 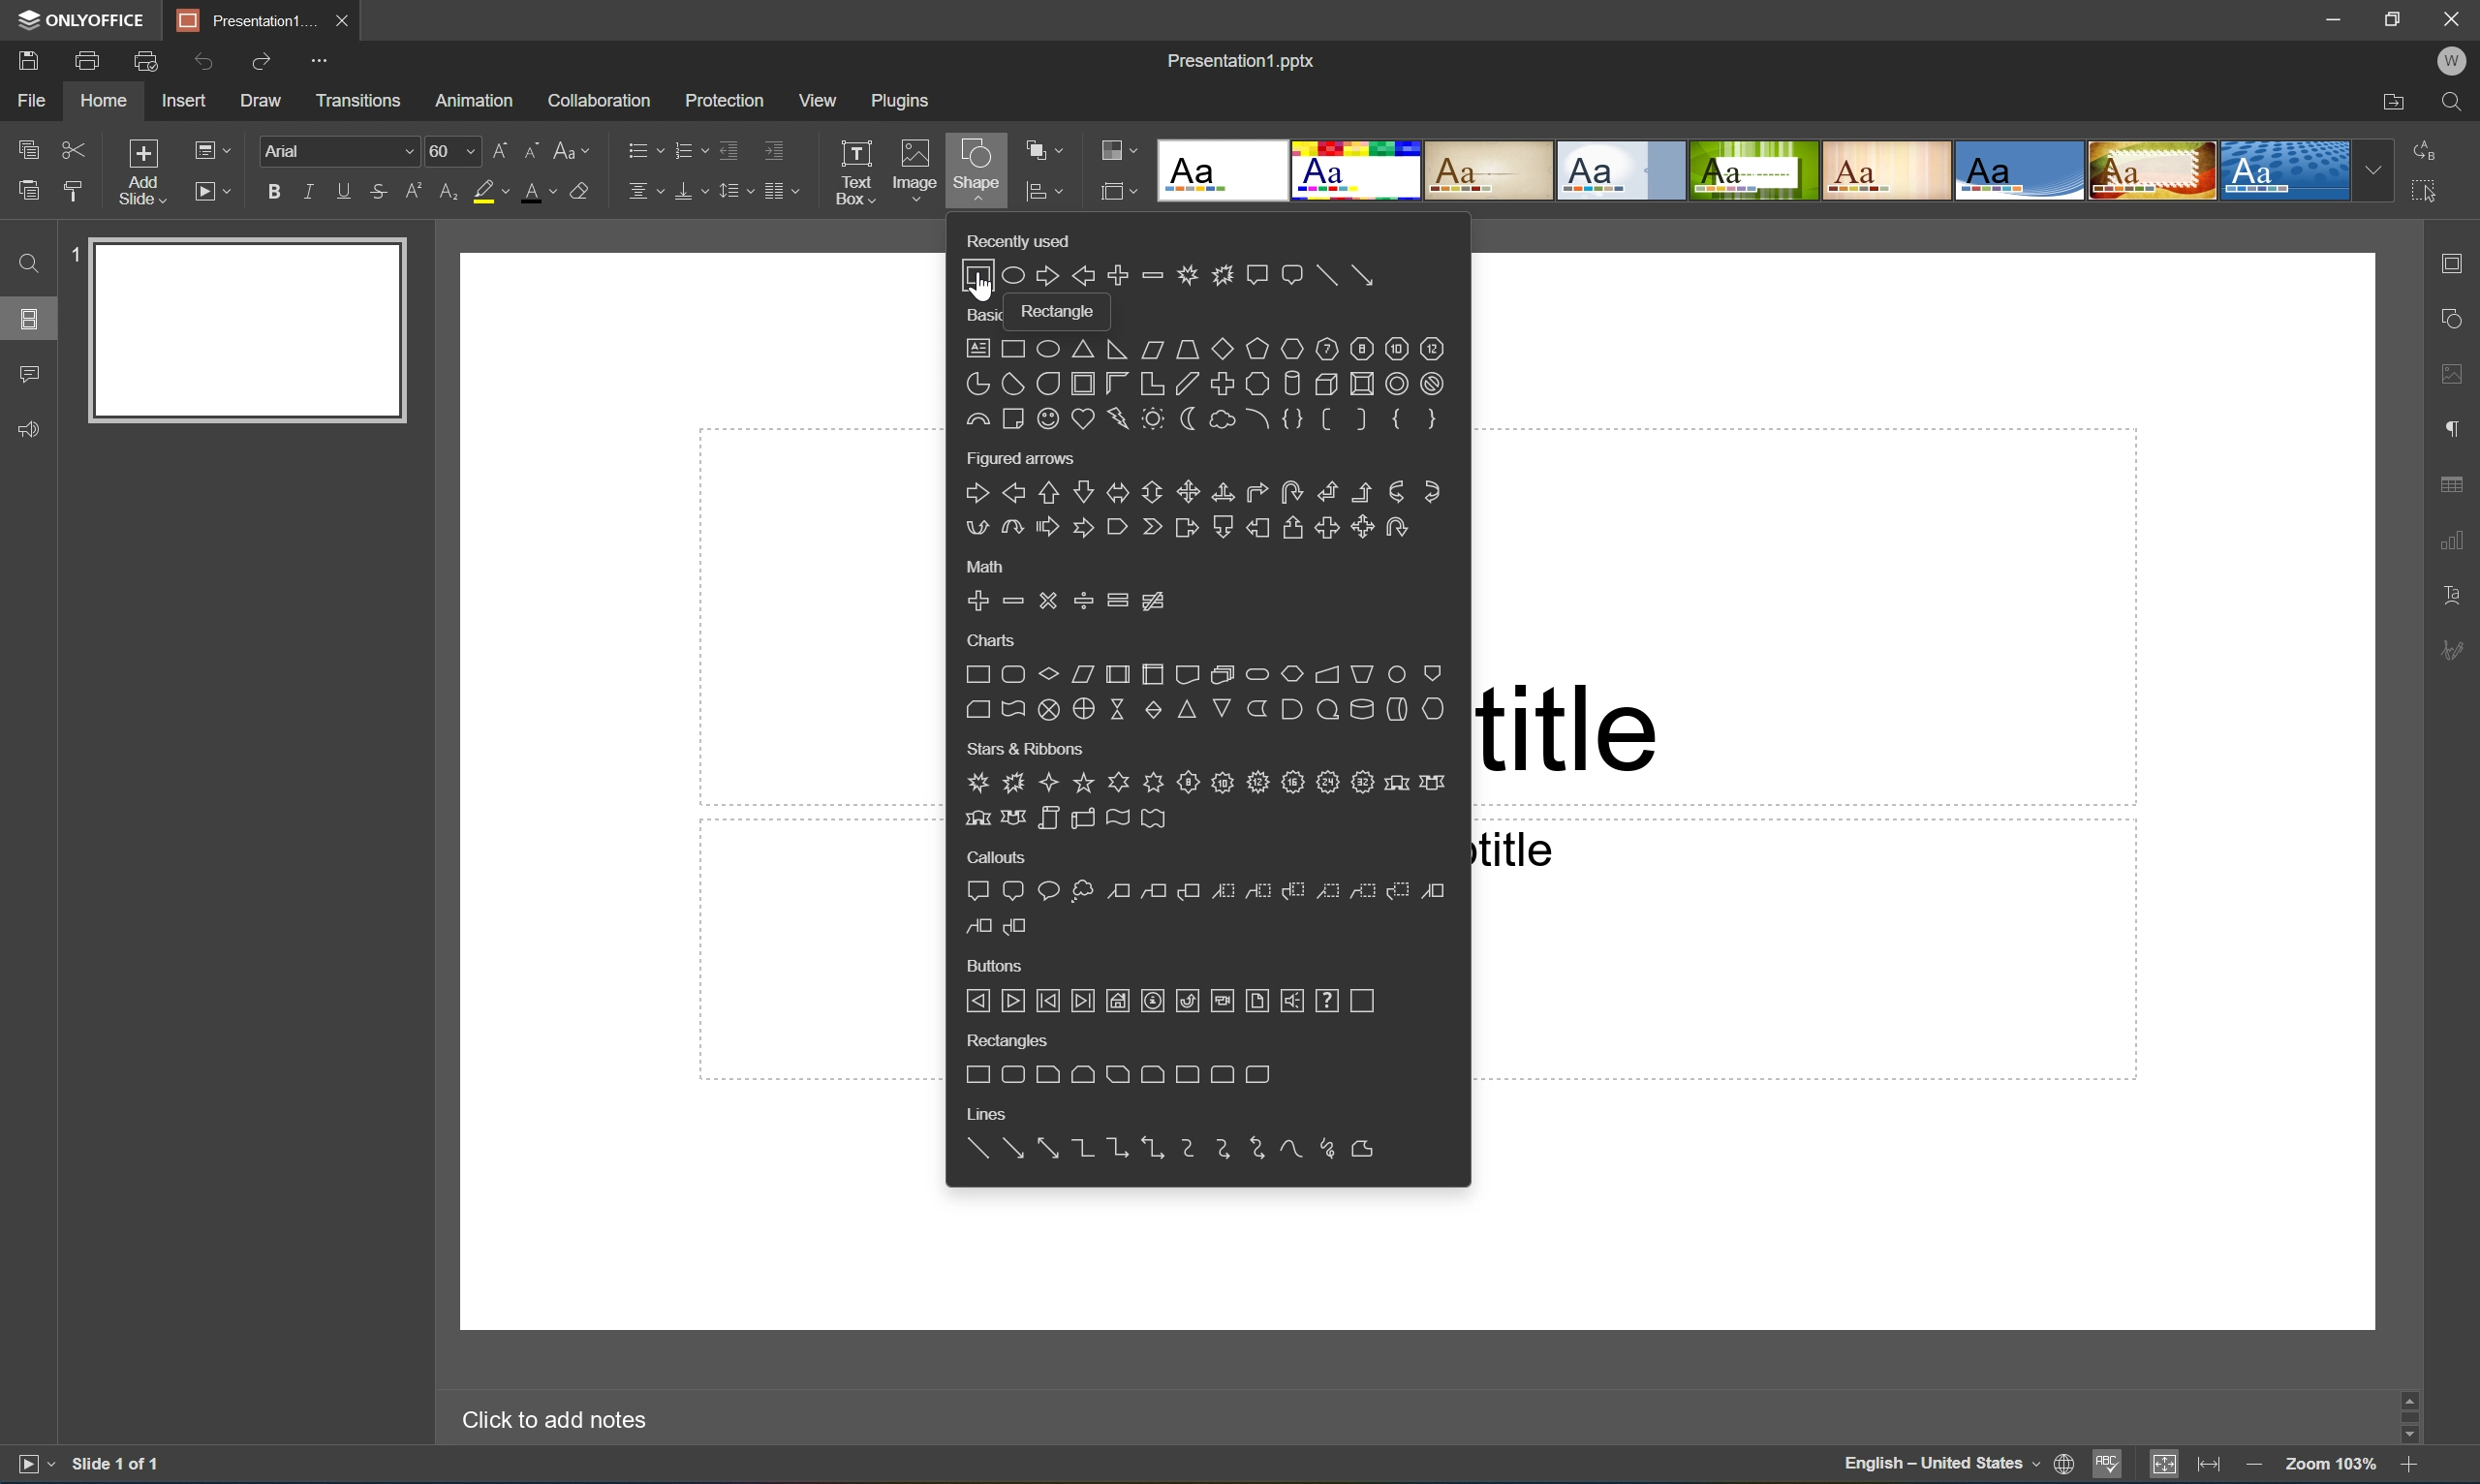 I want to click on Draw, so click(x=264, y=102).